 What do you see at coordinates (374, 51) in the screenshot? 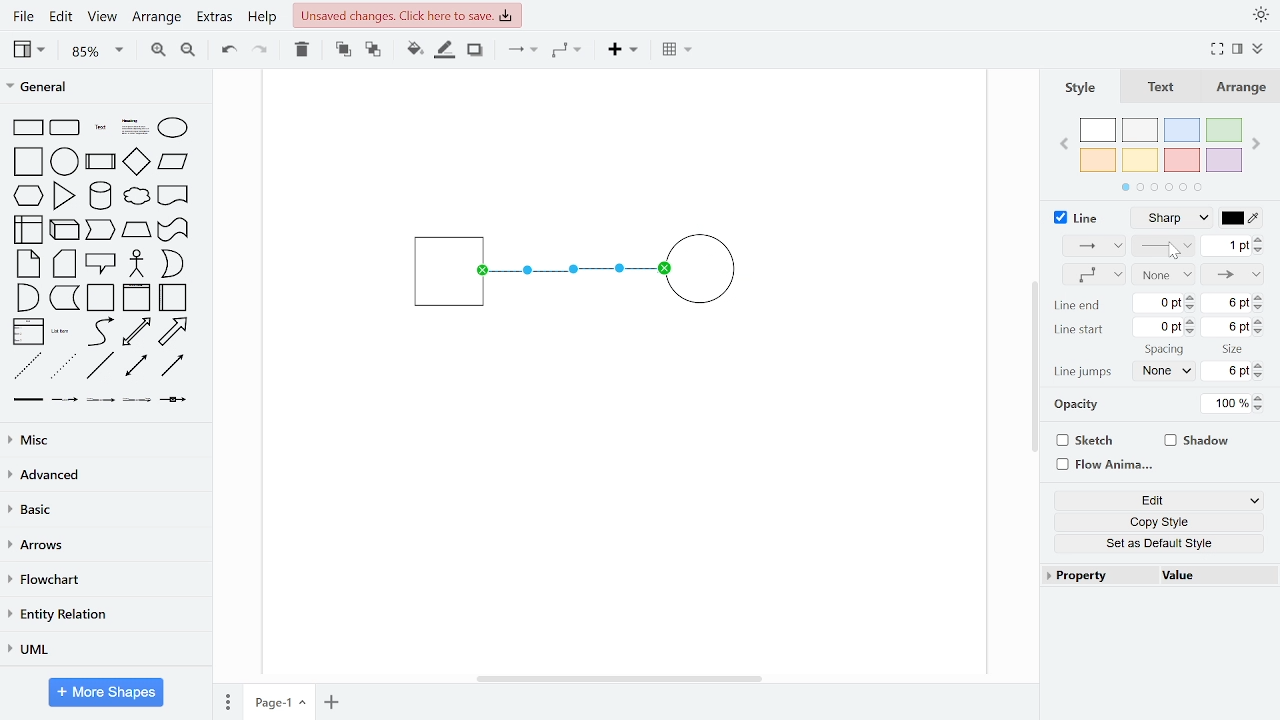
I see `to back` at bounding box center [374, 51].